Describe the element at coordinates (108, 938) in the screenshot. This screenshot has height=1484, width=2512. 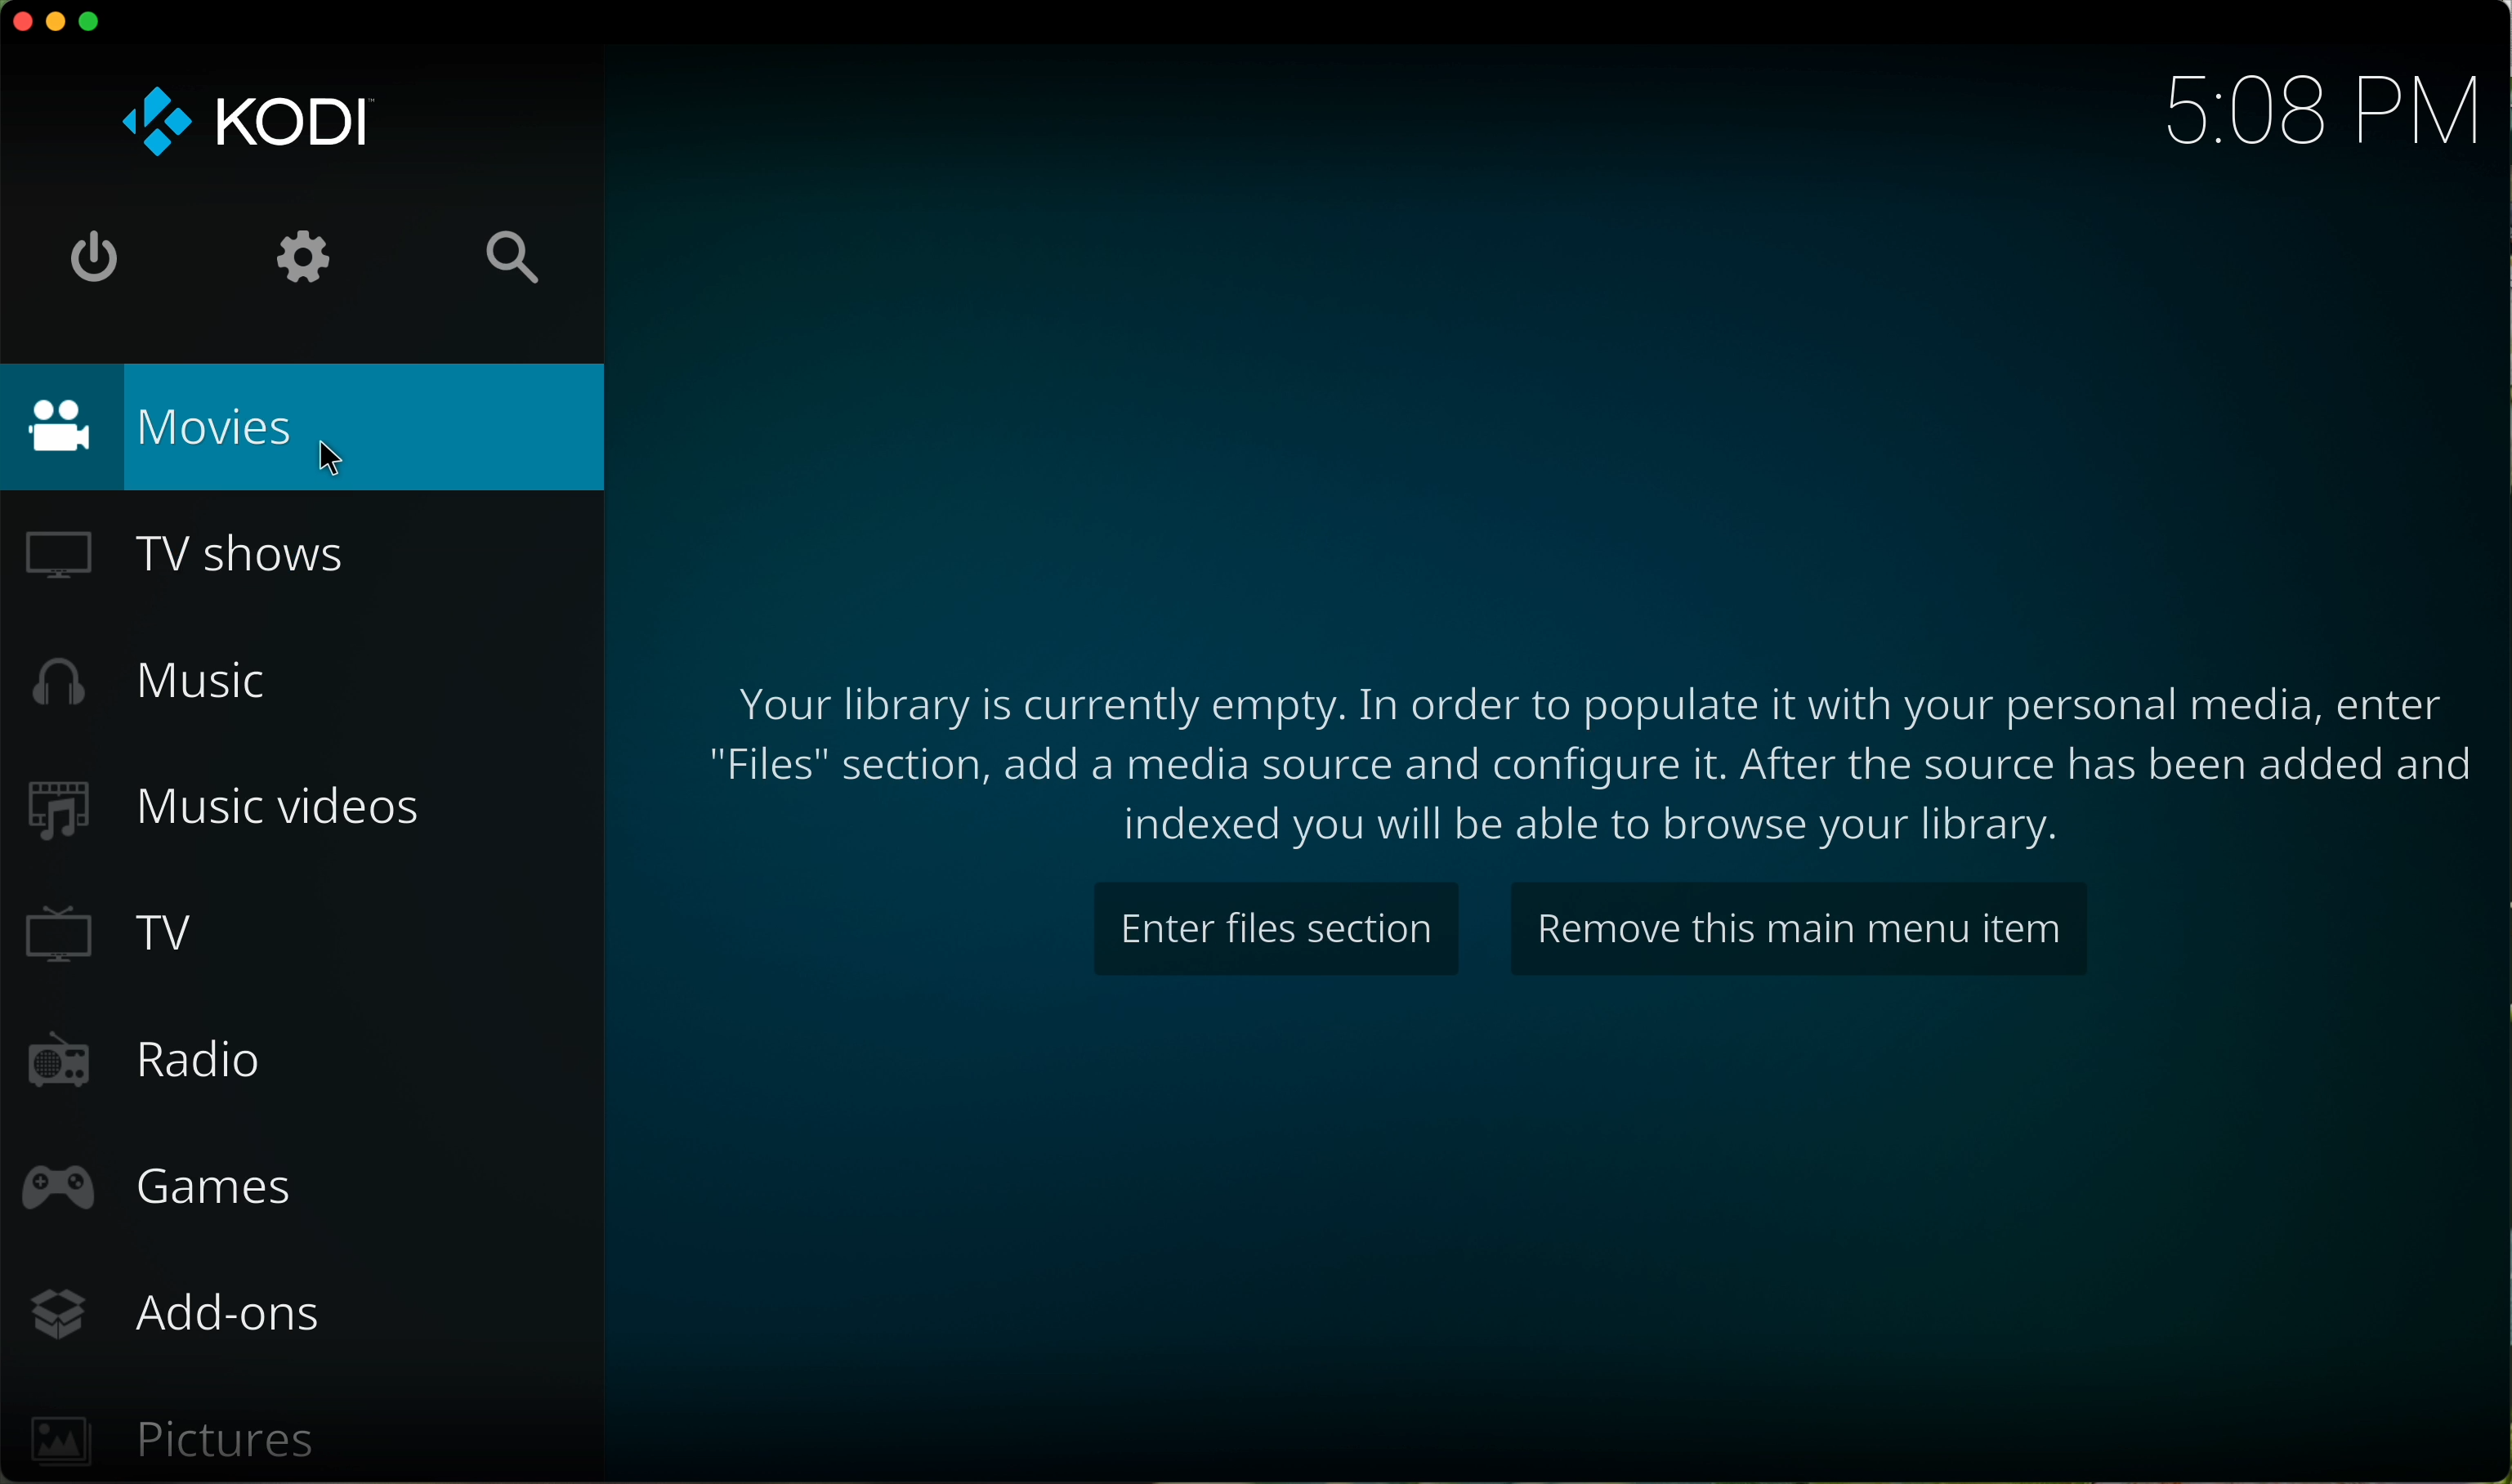
I see `TV` at that location.